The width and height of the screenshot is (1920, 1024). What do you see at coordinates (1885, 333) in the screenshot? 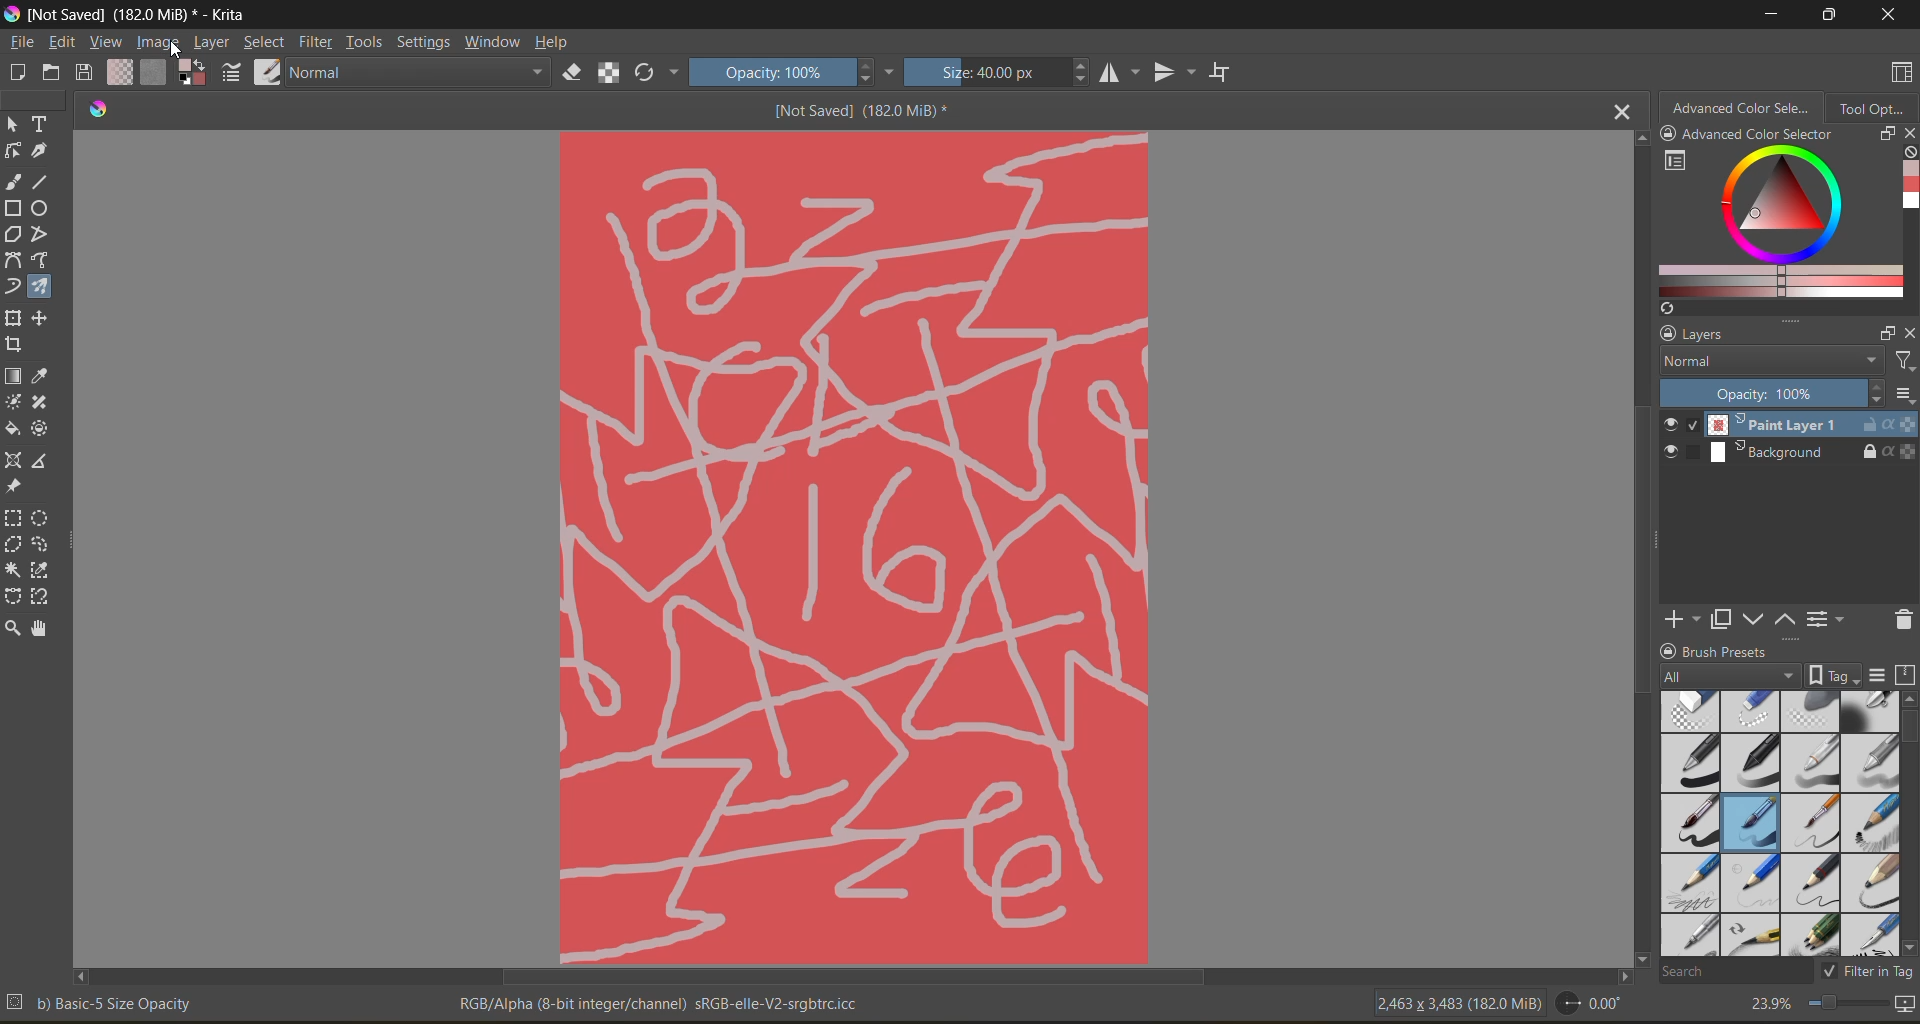
I see `float docker` at bounding box center [1885, 333].